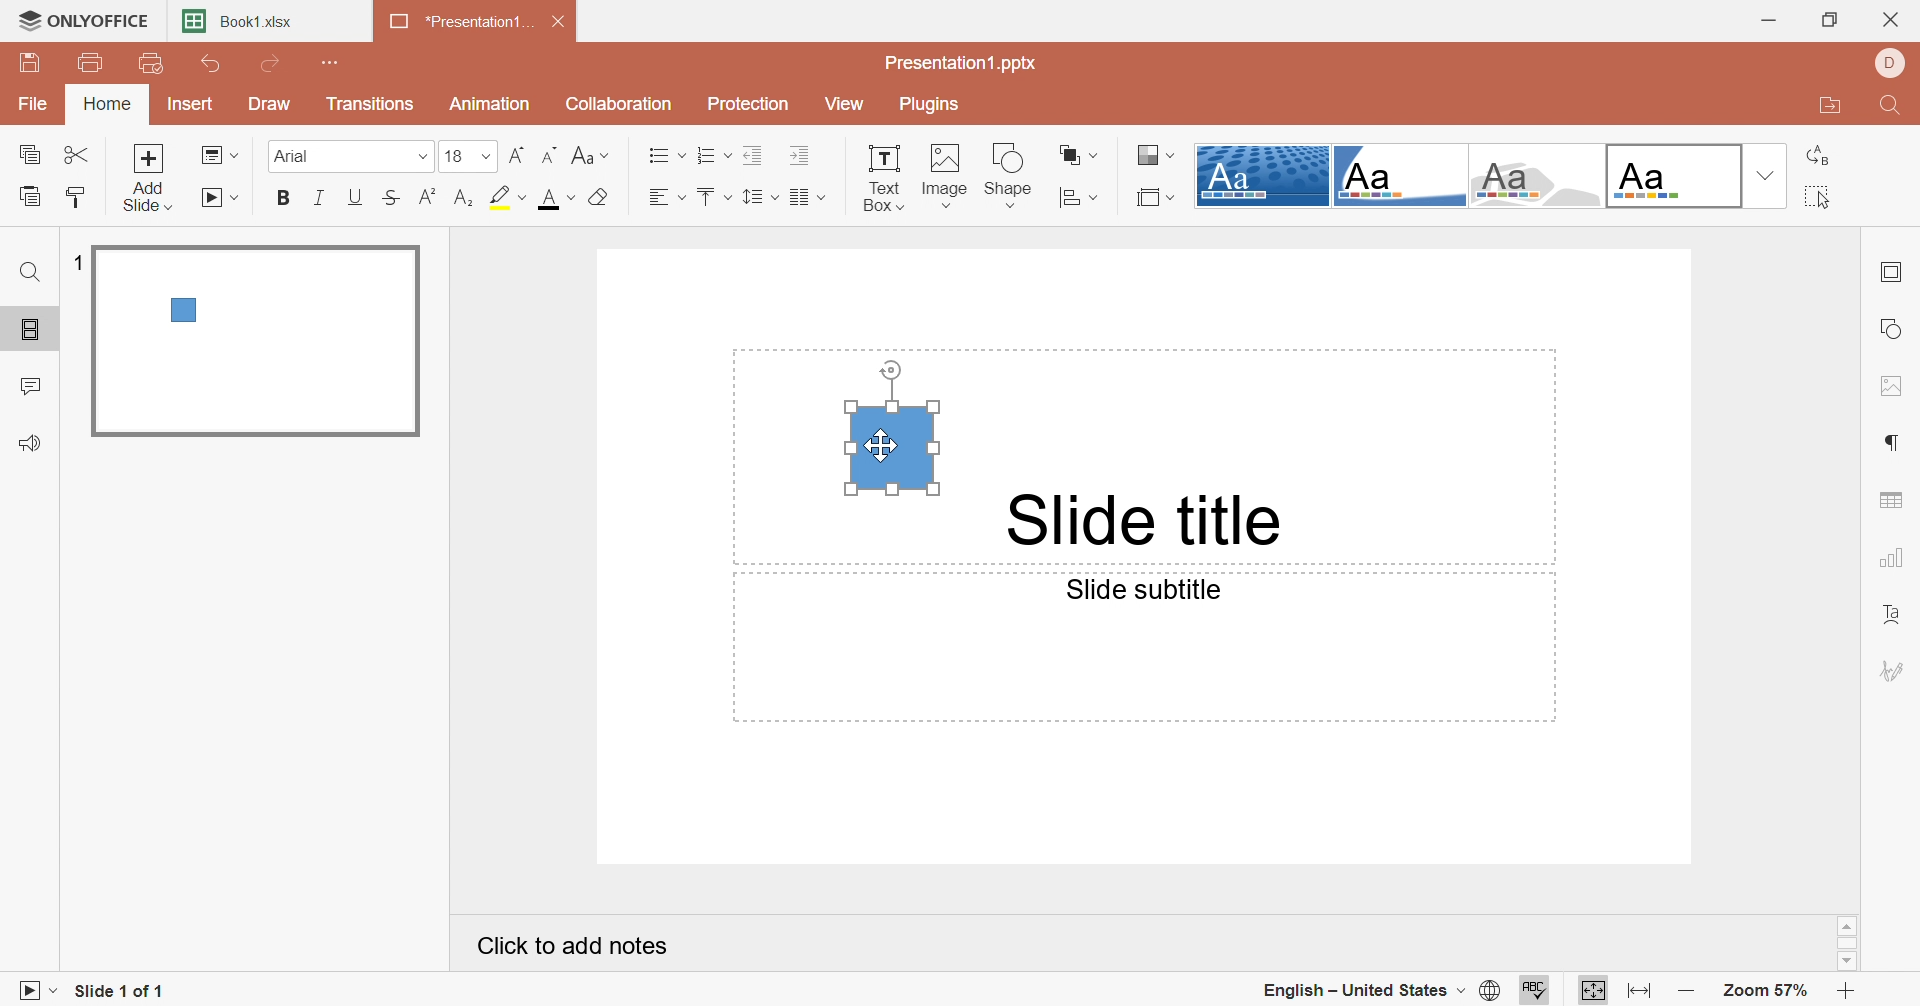 This screenshot has height=1006, width=1920. Describe the element at coordinates (218, 156) in the screenshot. I see `Change layout` at that location.